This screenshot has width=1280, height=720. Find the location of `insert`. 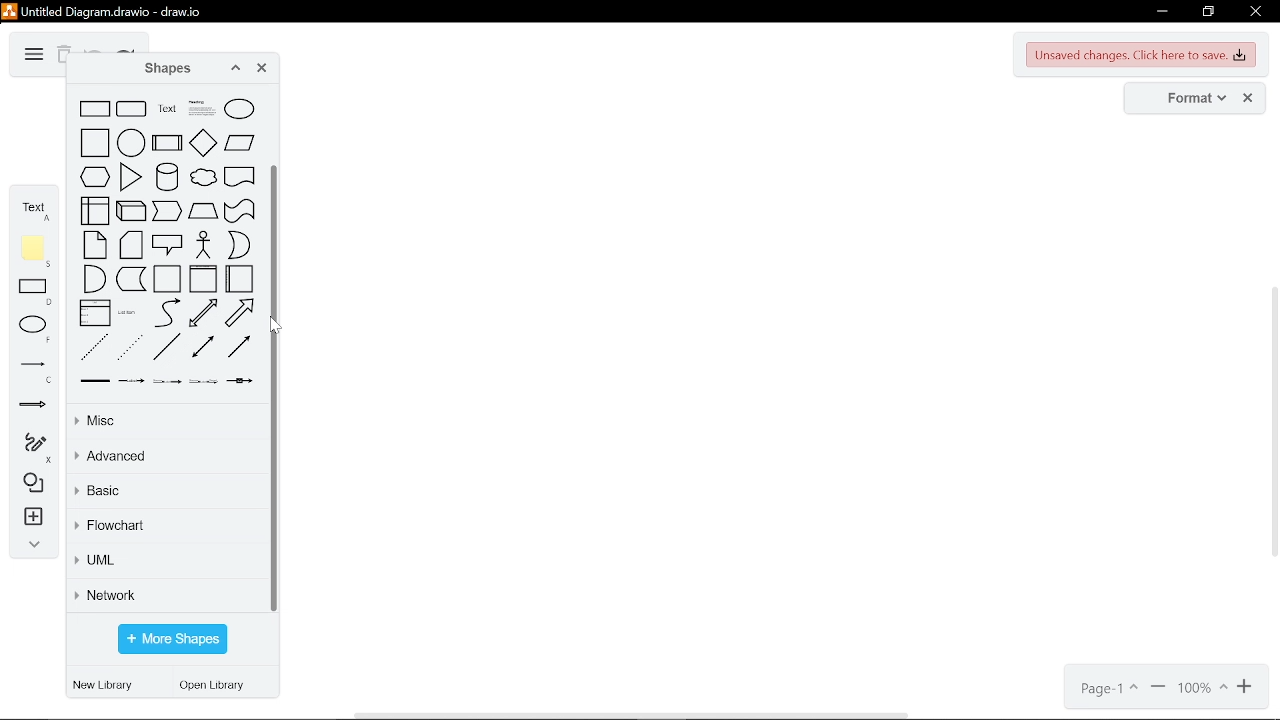

insert is located at coordinates (31, 519).